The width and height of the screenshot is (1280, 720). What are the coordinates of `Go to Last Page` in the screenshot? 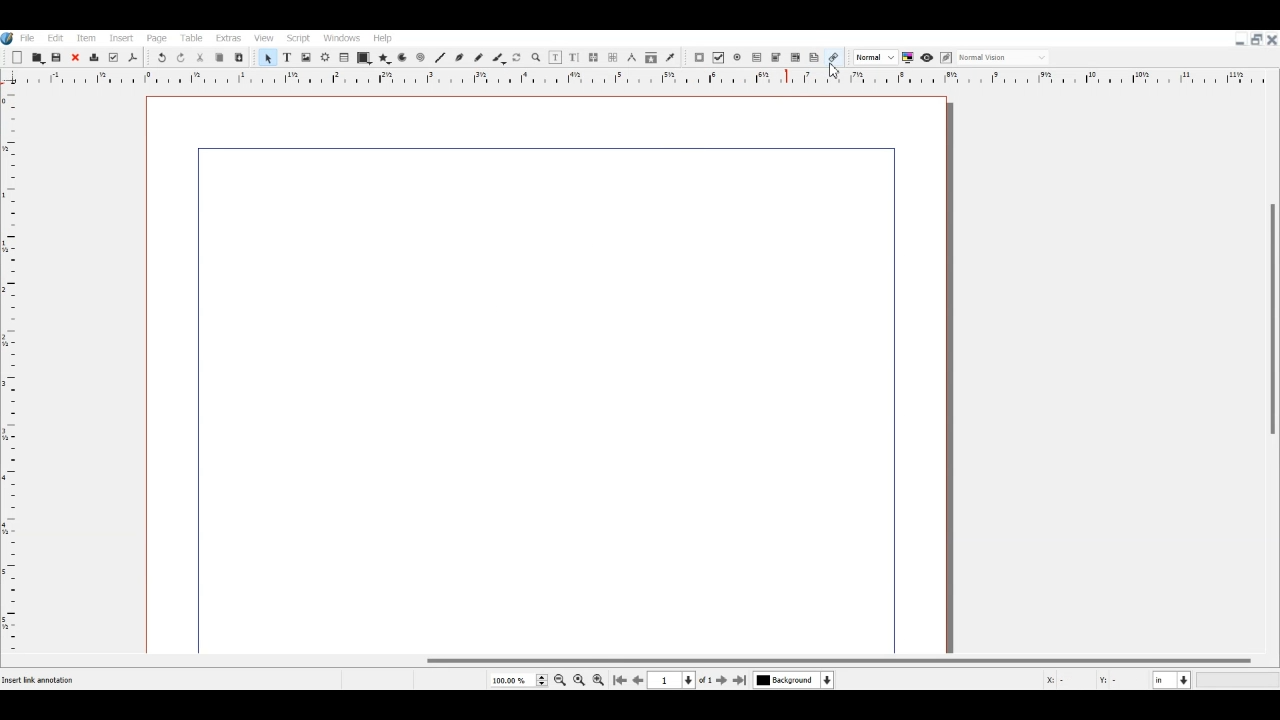 It's located at (742, 681).